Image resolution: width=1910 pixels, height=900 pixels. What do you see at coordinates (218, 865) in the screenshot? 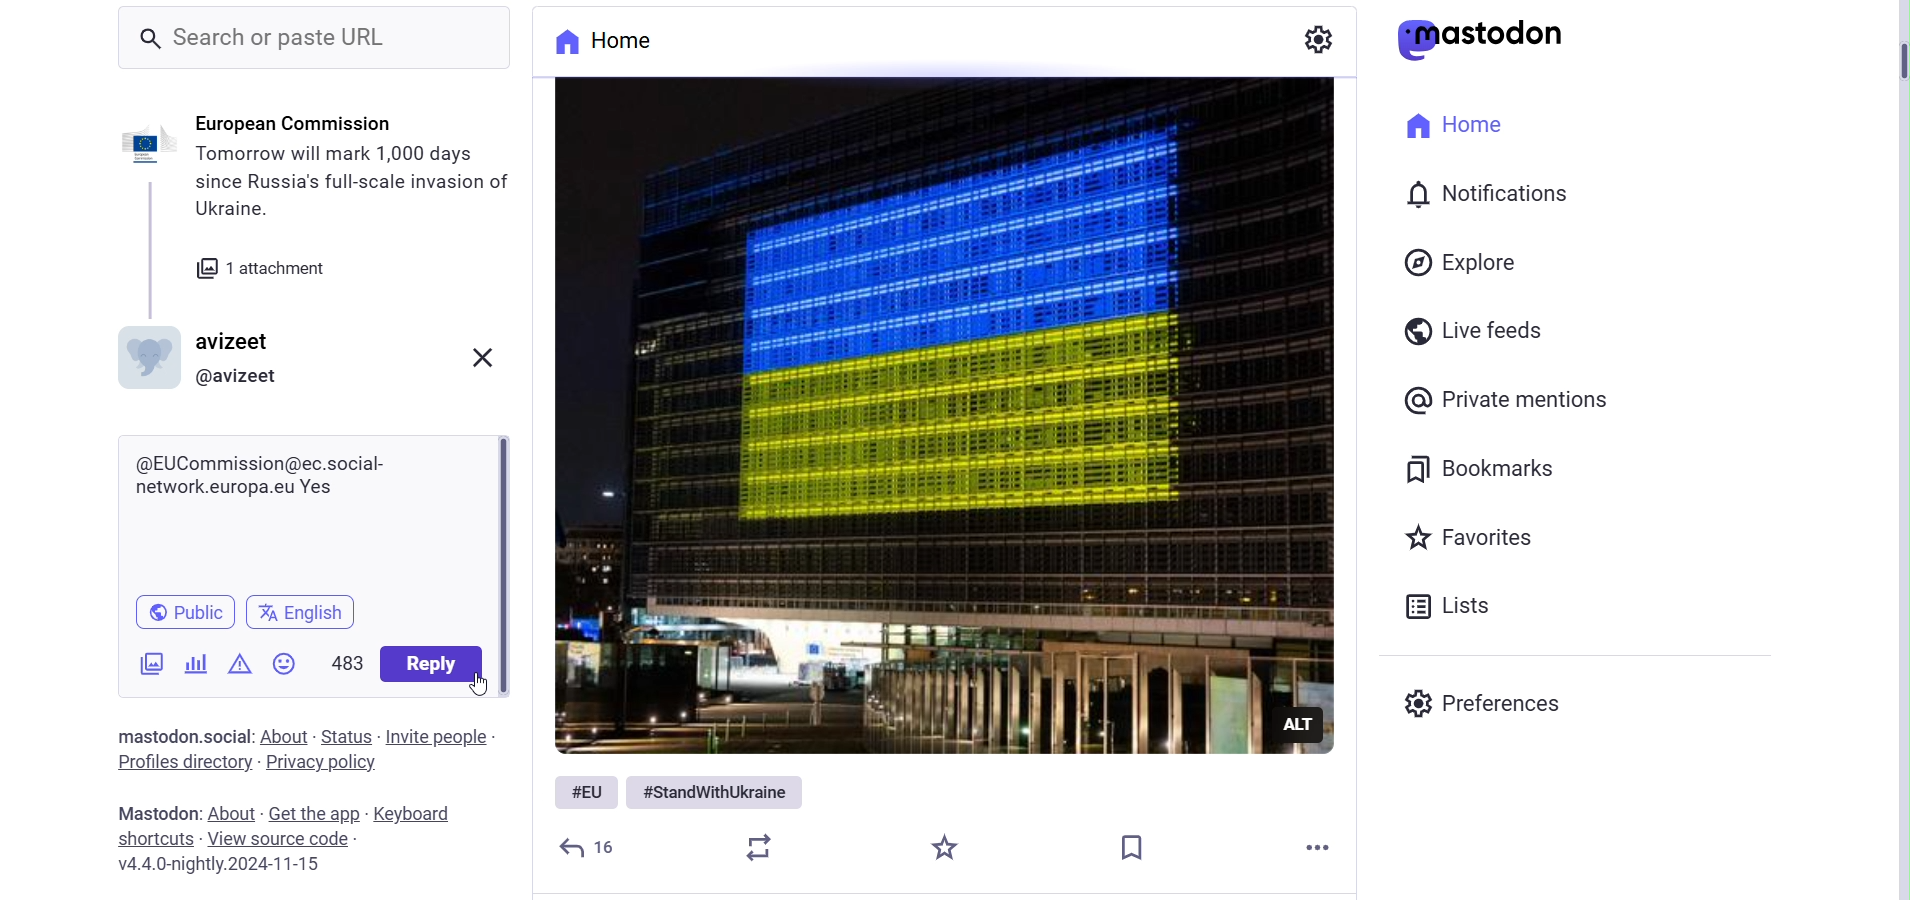
I see `Version` at bounding box center [218, 865].